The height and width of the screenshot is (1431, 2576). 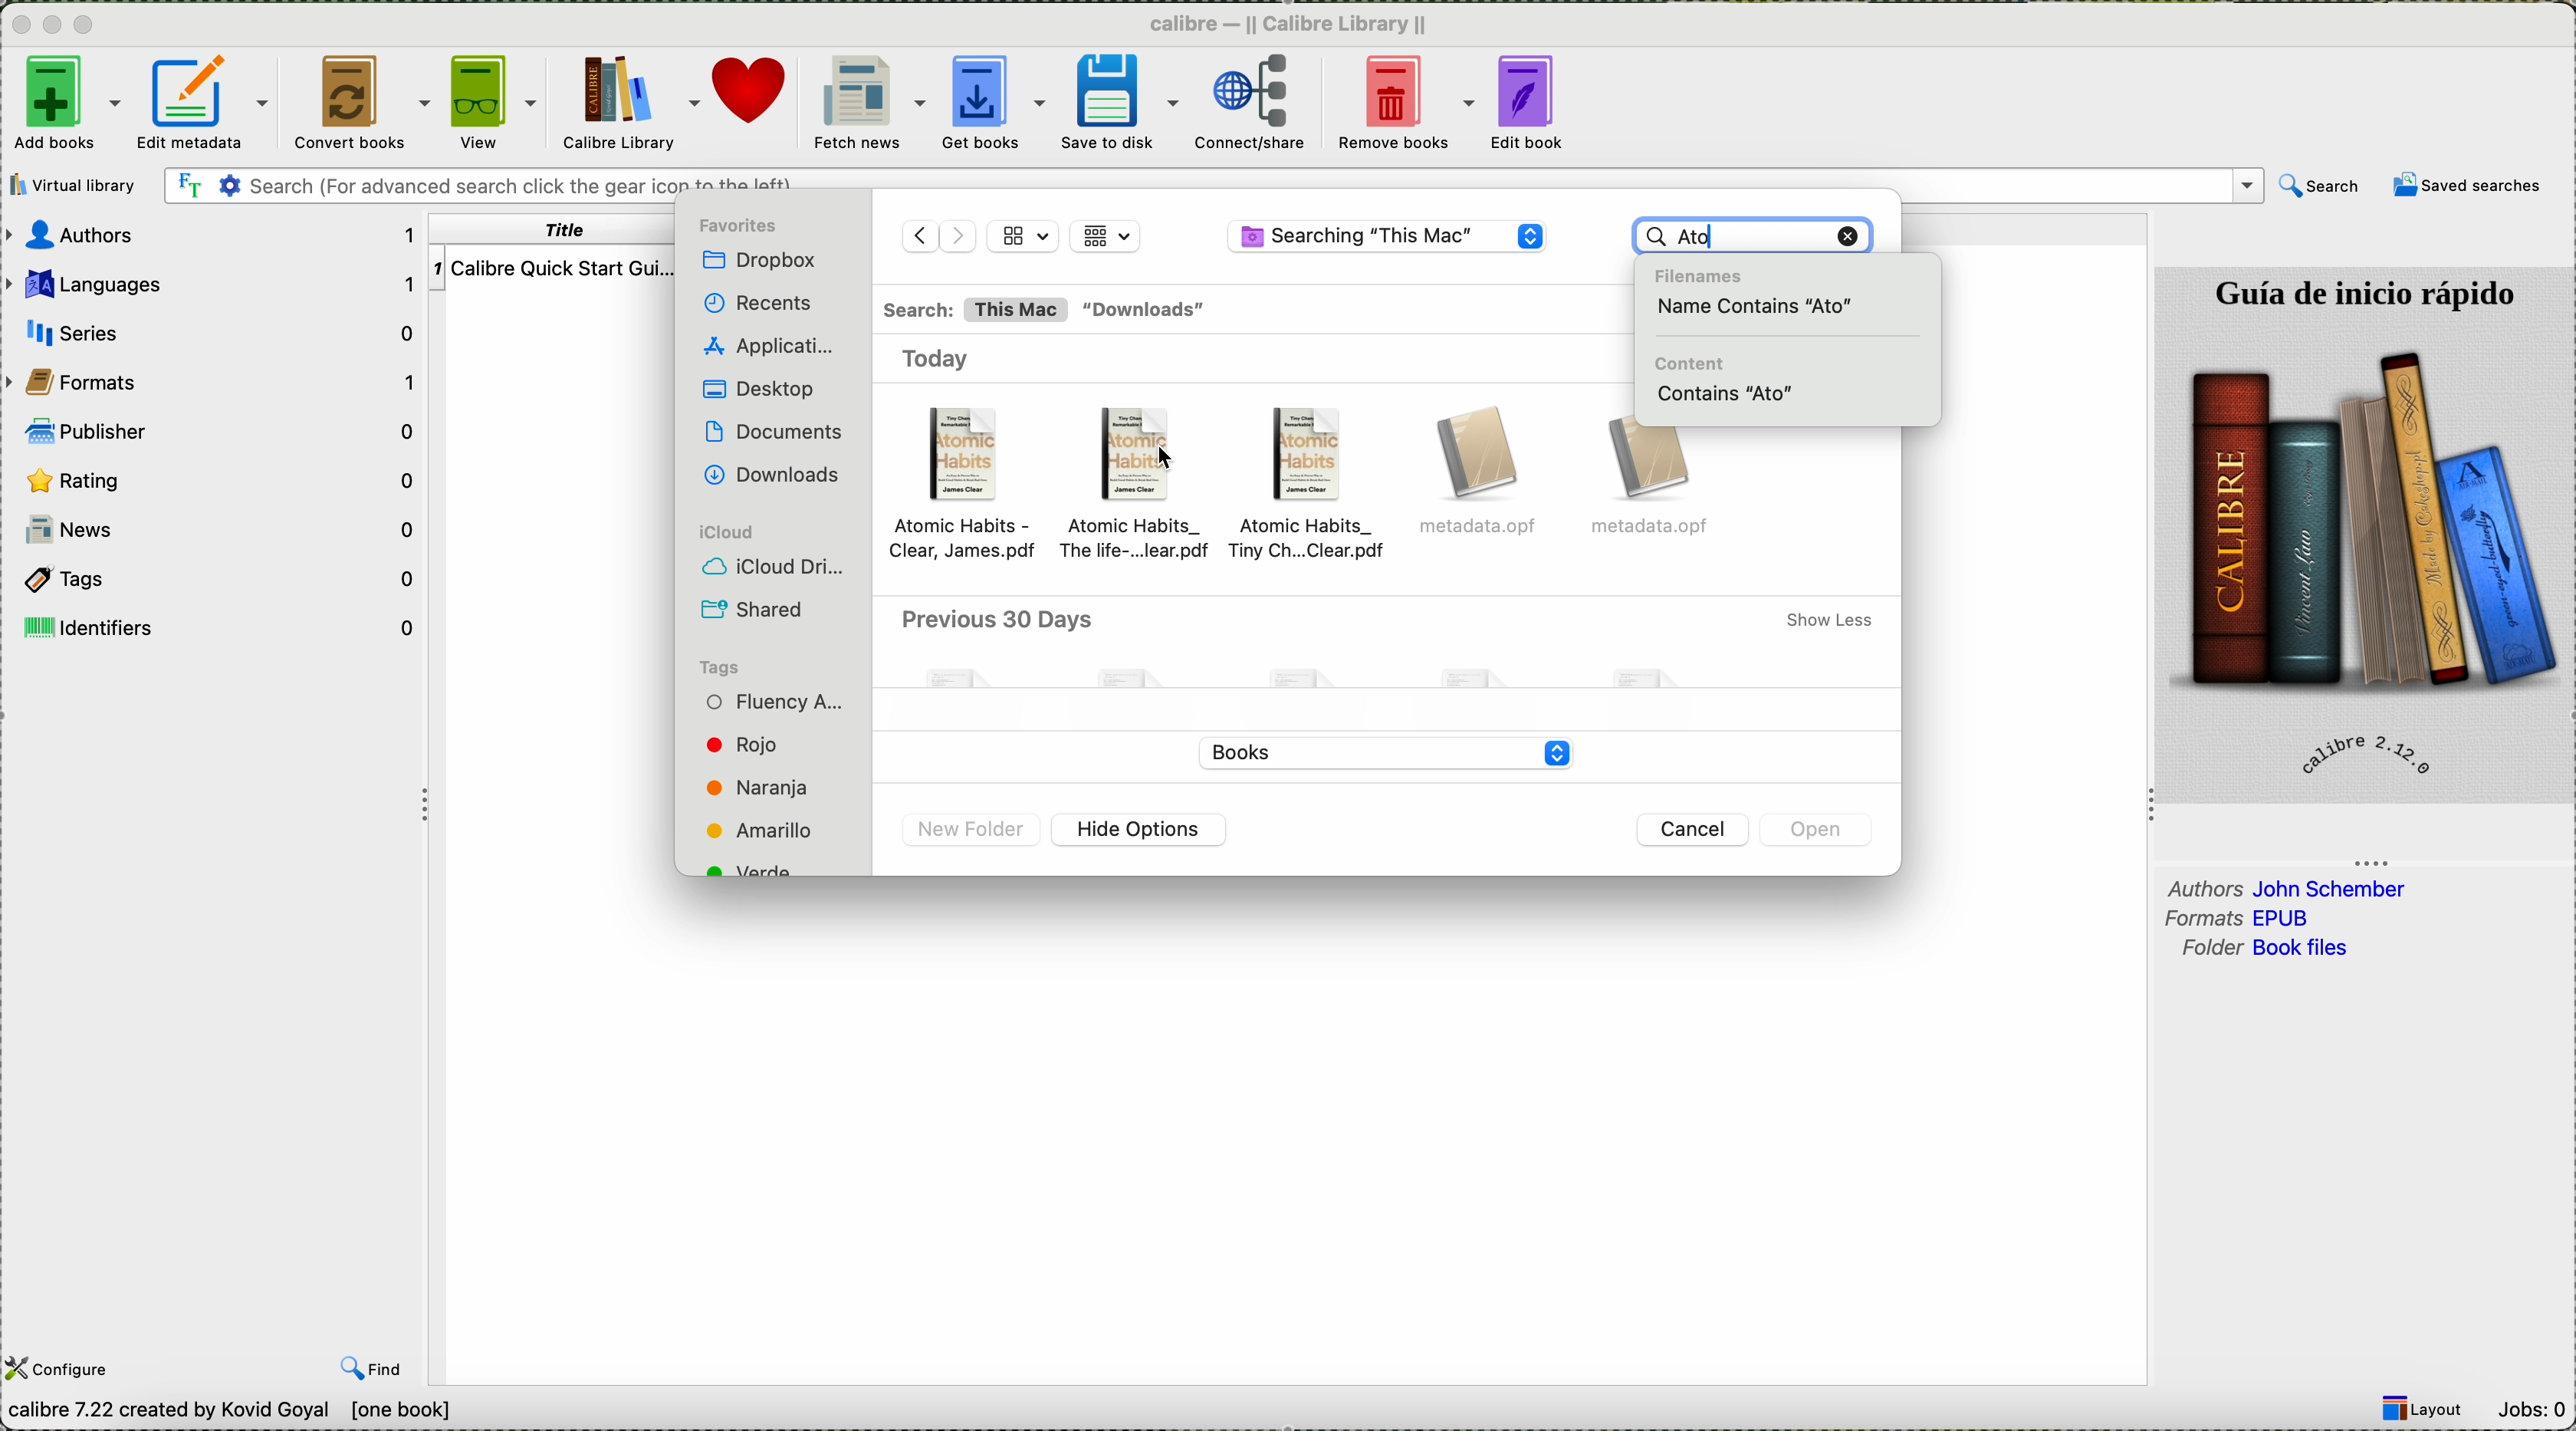 I want to click on favorites, so click(x=744, y=226).